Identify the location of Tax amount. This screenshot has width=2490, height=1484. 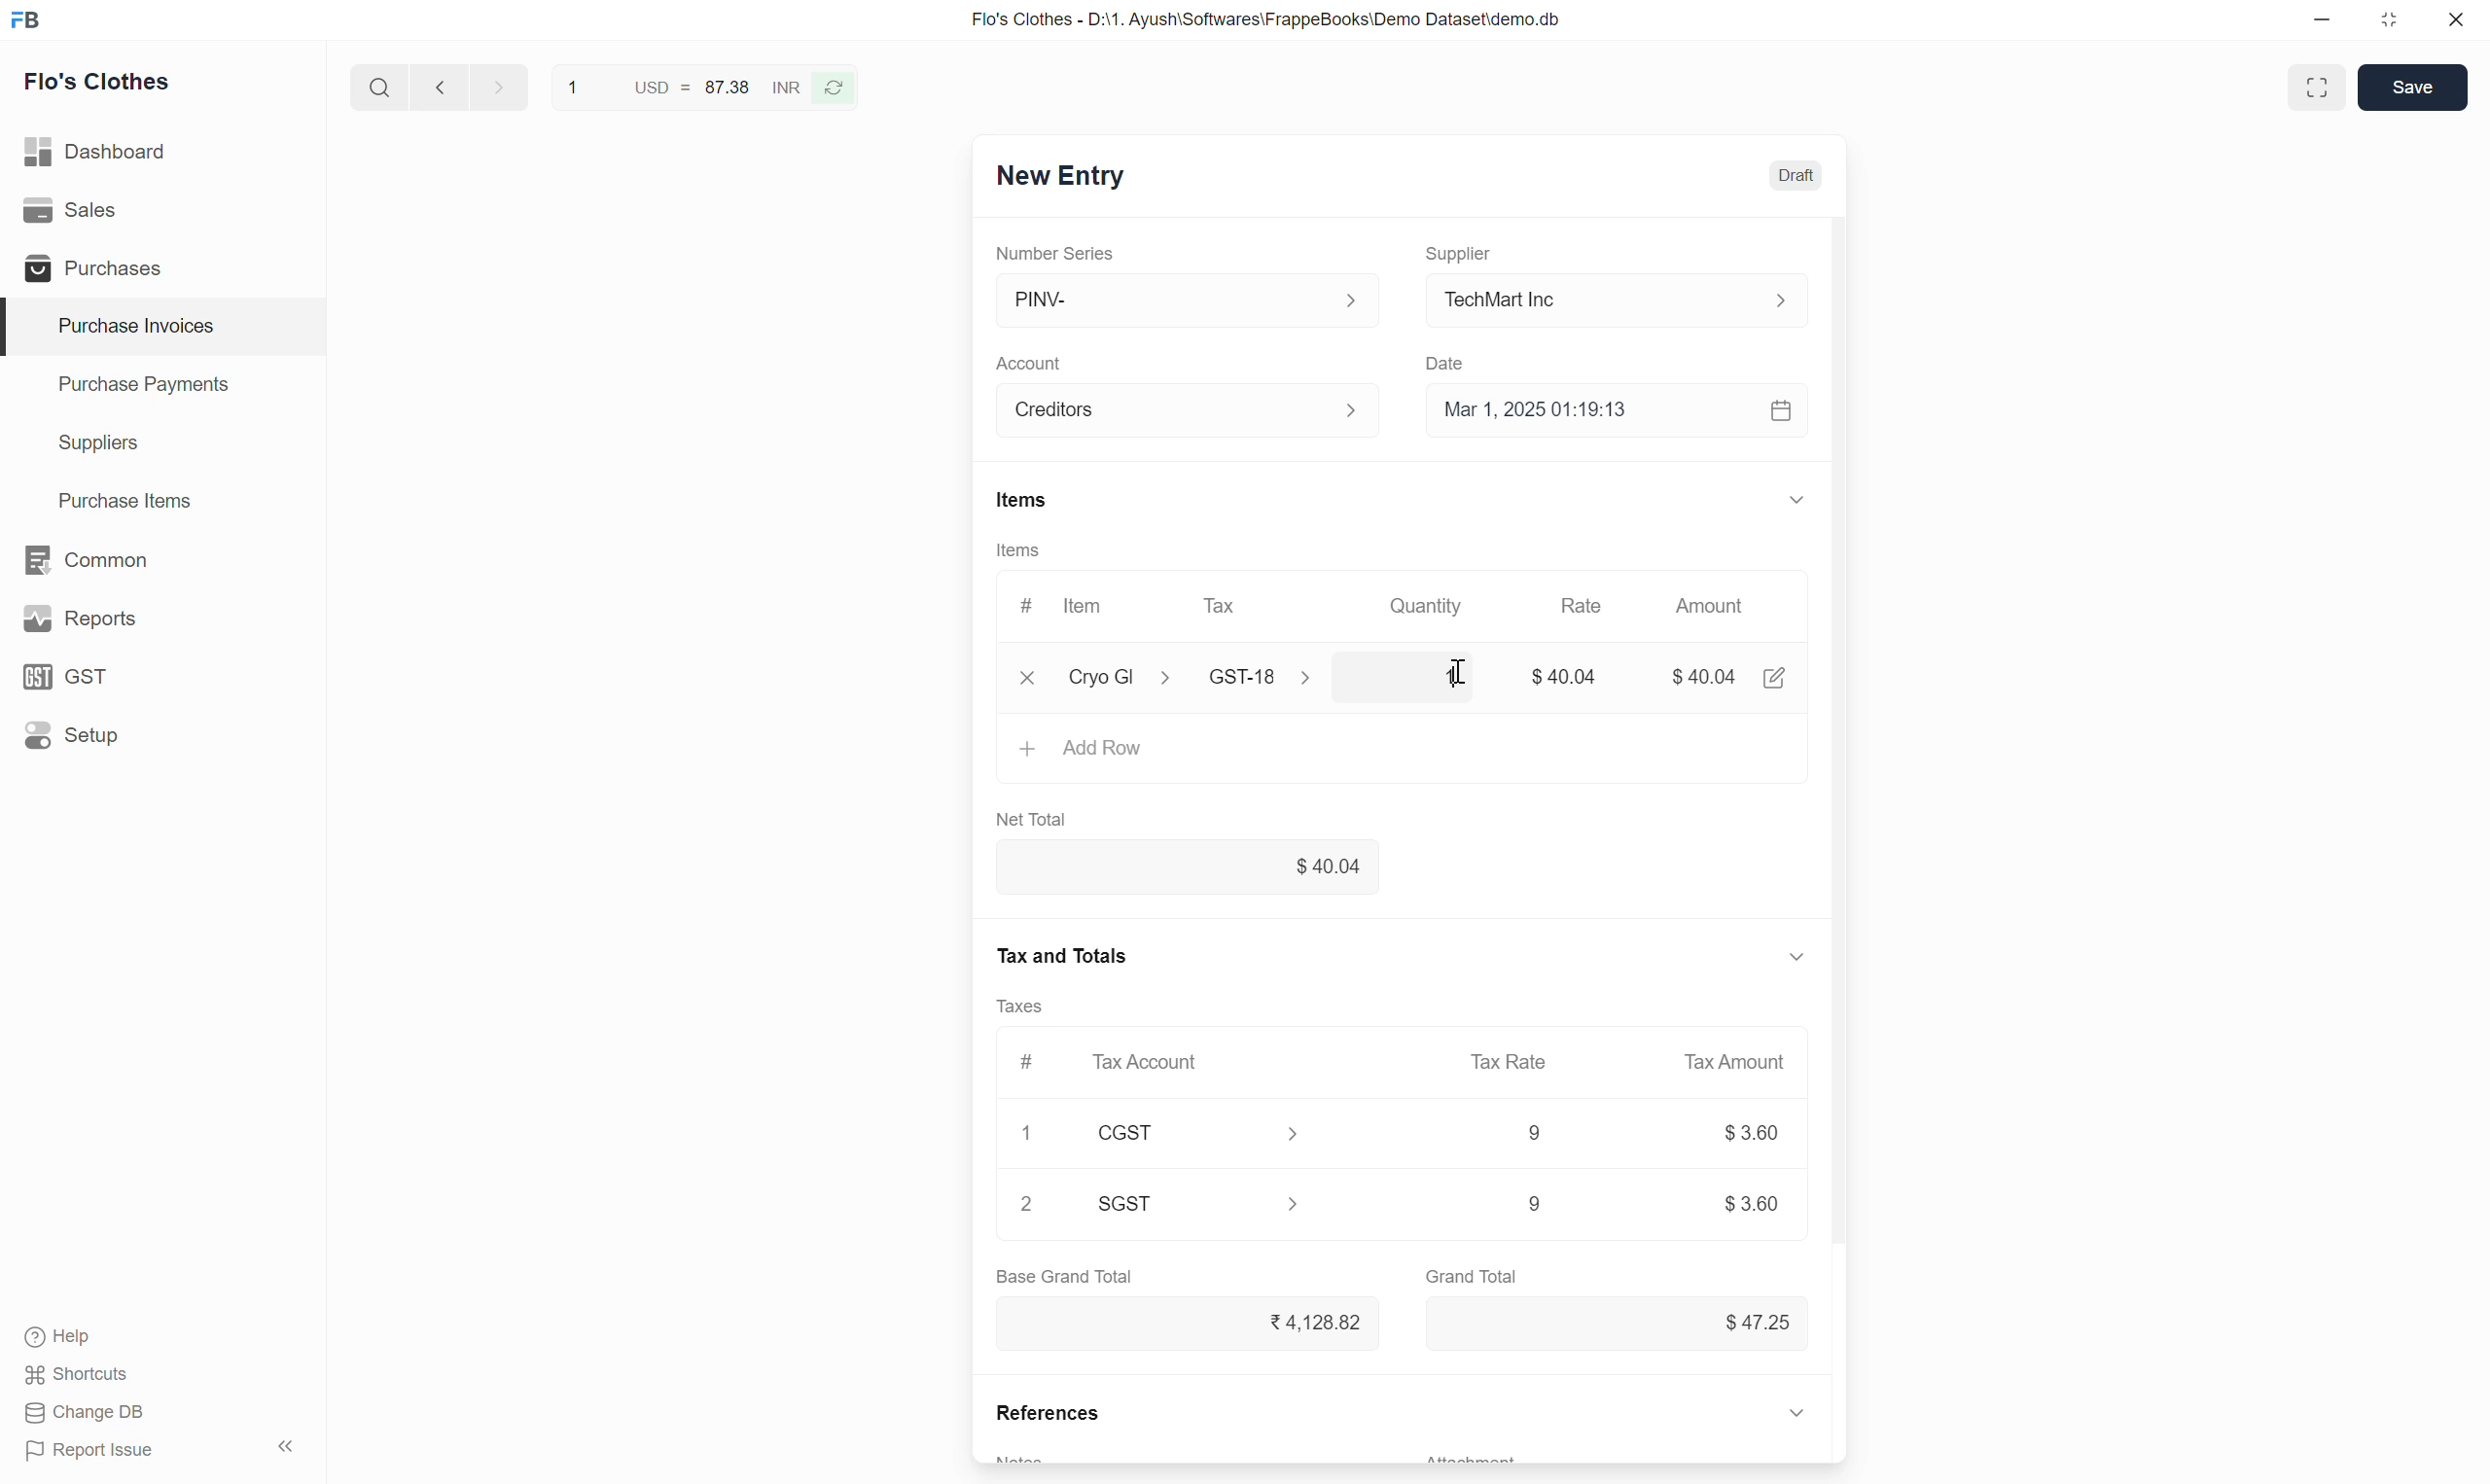
(1725, 1061).